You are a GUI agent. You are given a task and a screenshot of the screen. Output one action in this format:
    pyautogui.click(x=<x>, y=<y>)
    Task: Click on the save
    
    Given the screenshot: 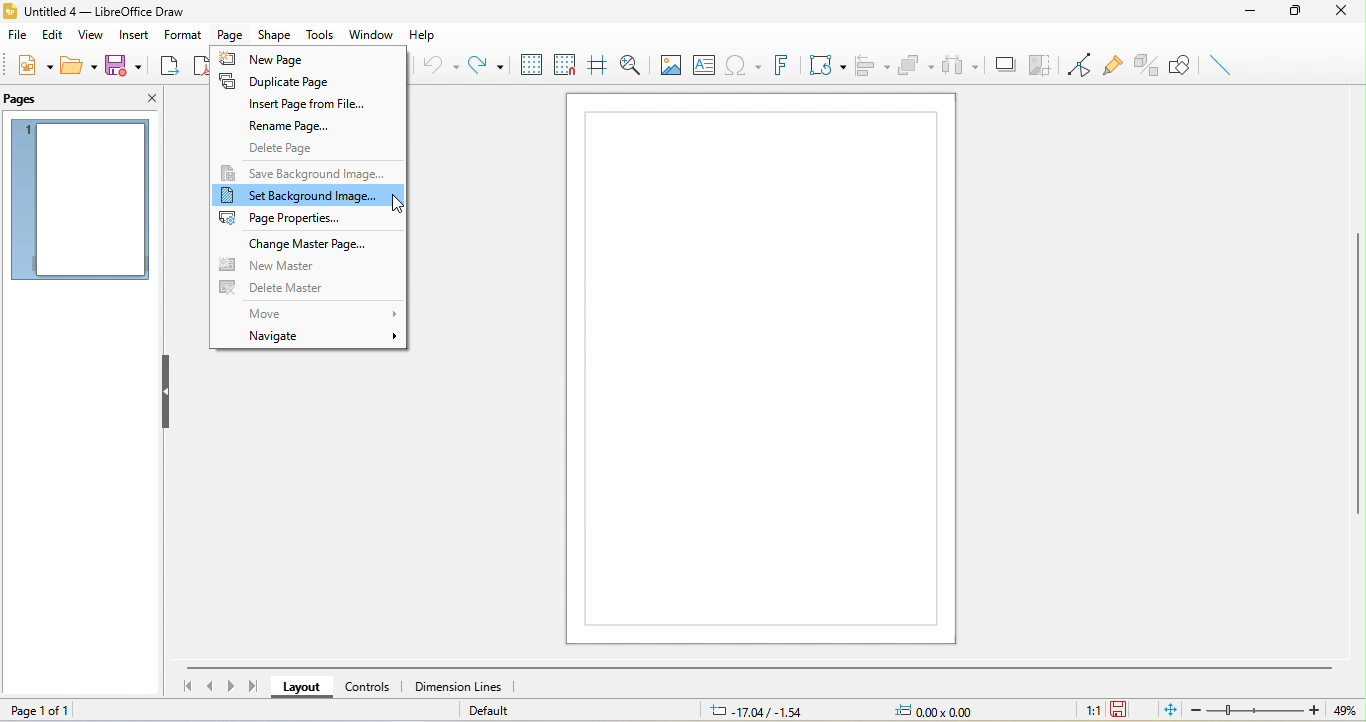 What is the action you would take?
    pyautogui.click(x=125, y=69)
    